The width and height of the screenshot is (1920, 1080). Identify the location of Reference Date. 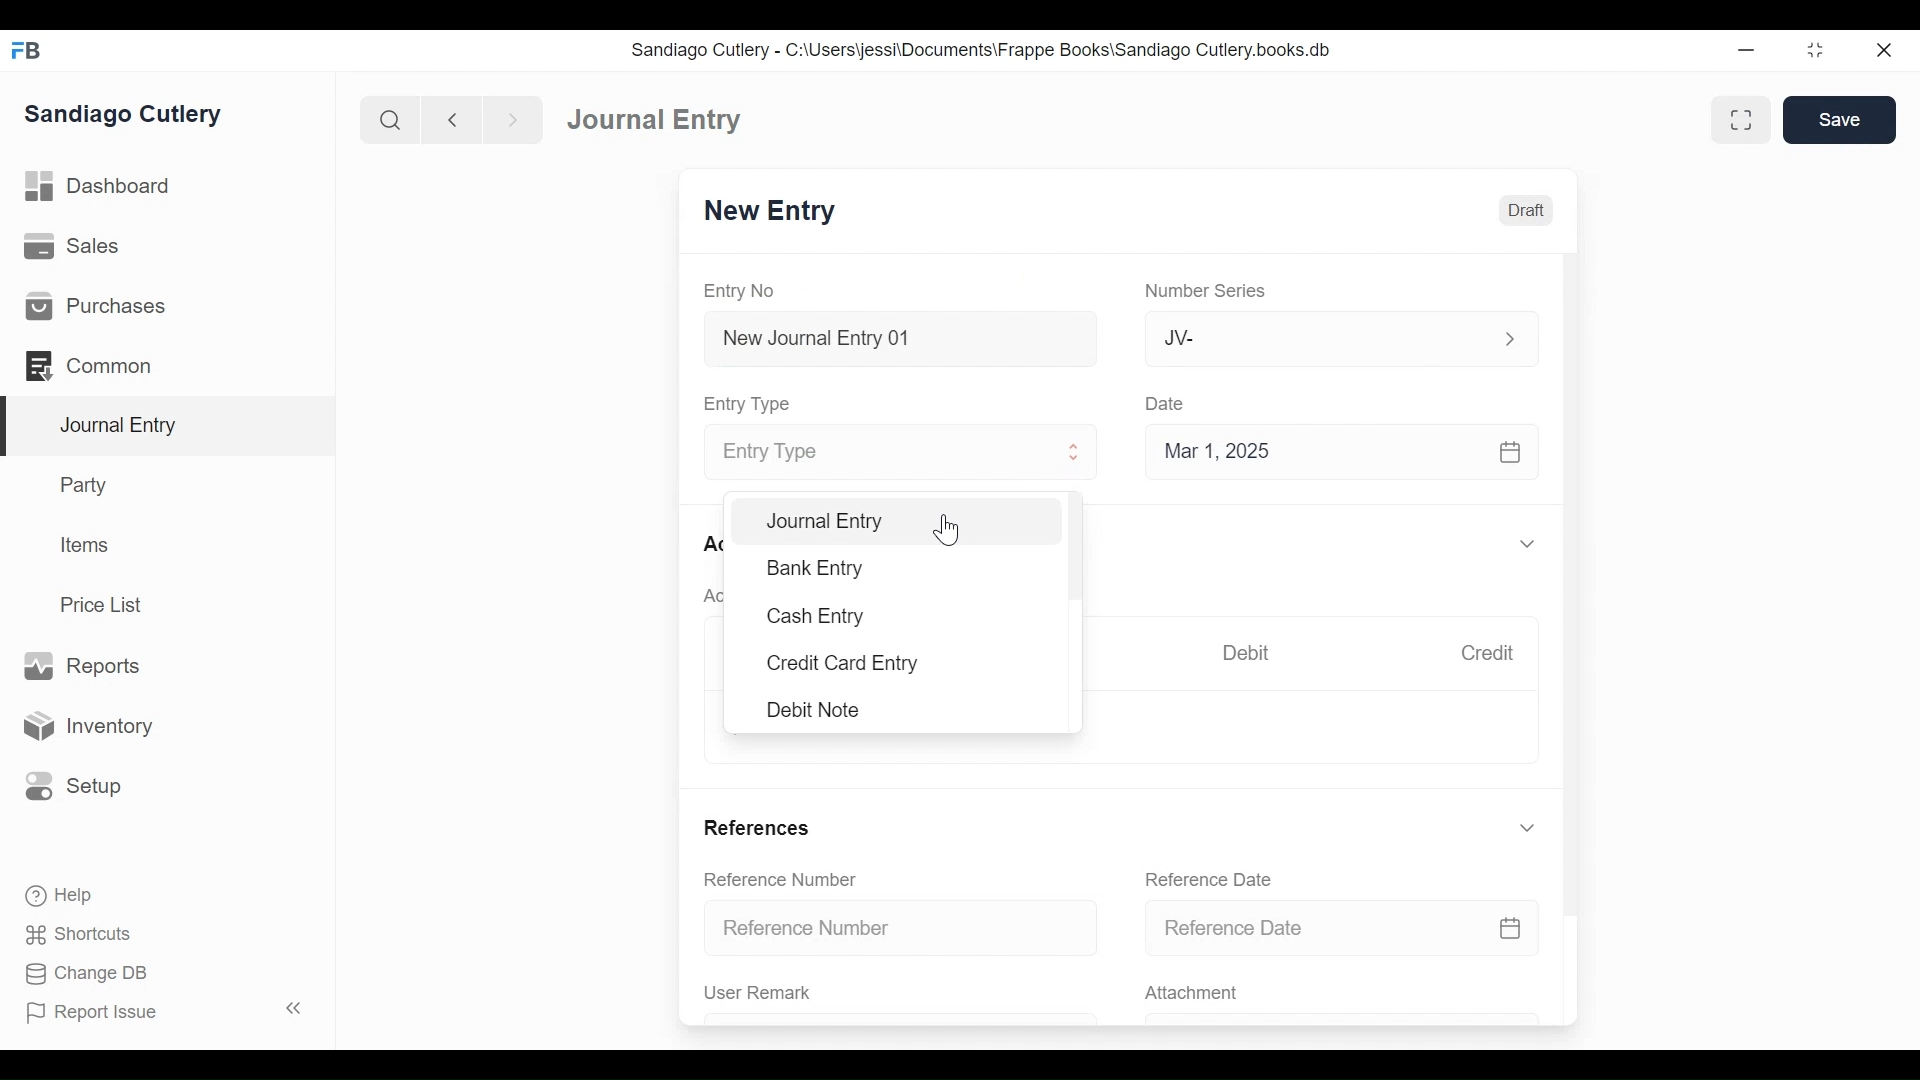
(1342, 926).